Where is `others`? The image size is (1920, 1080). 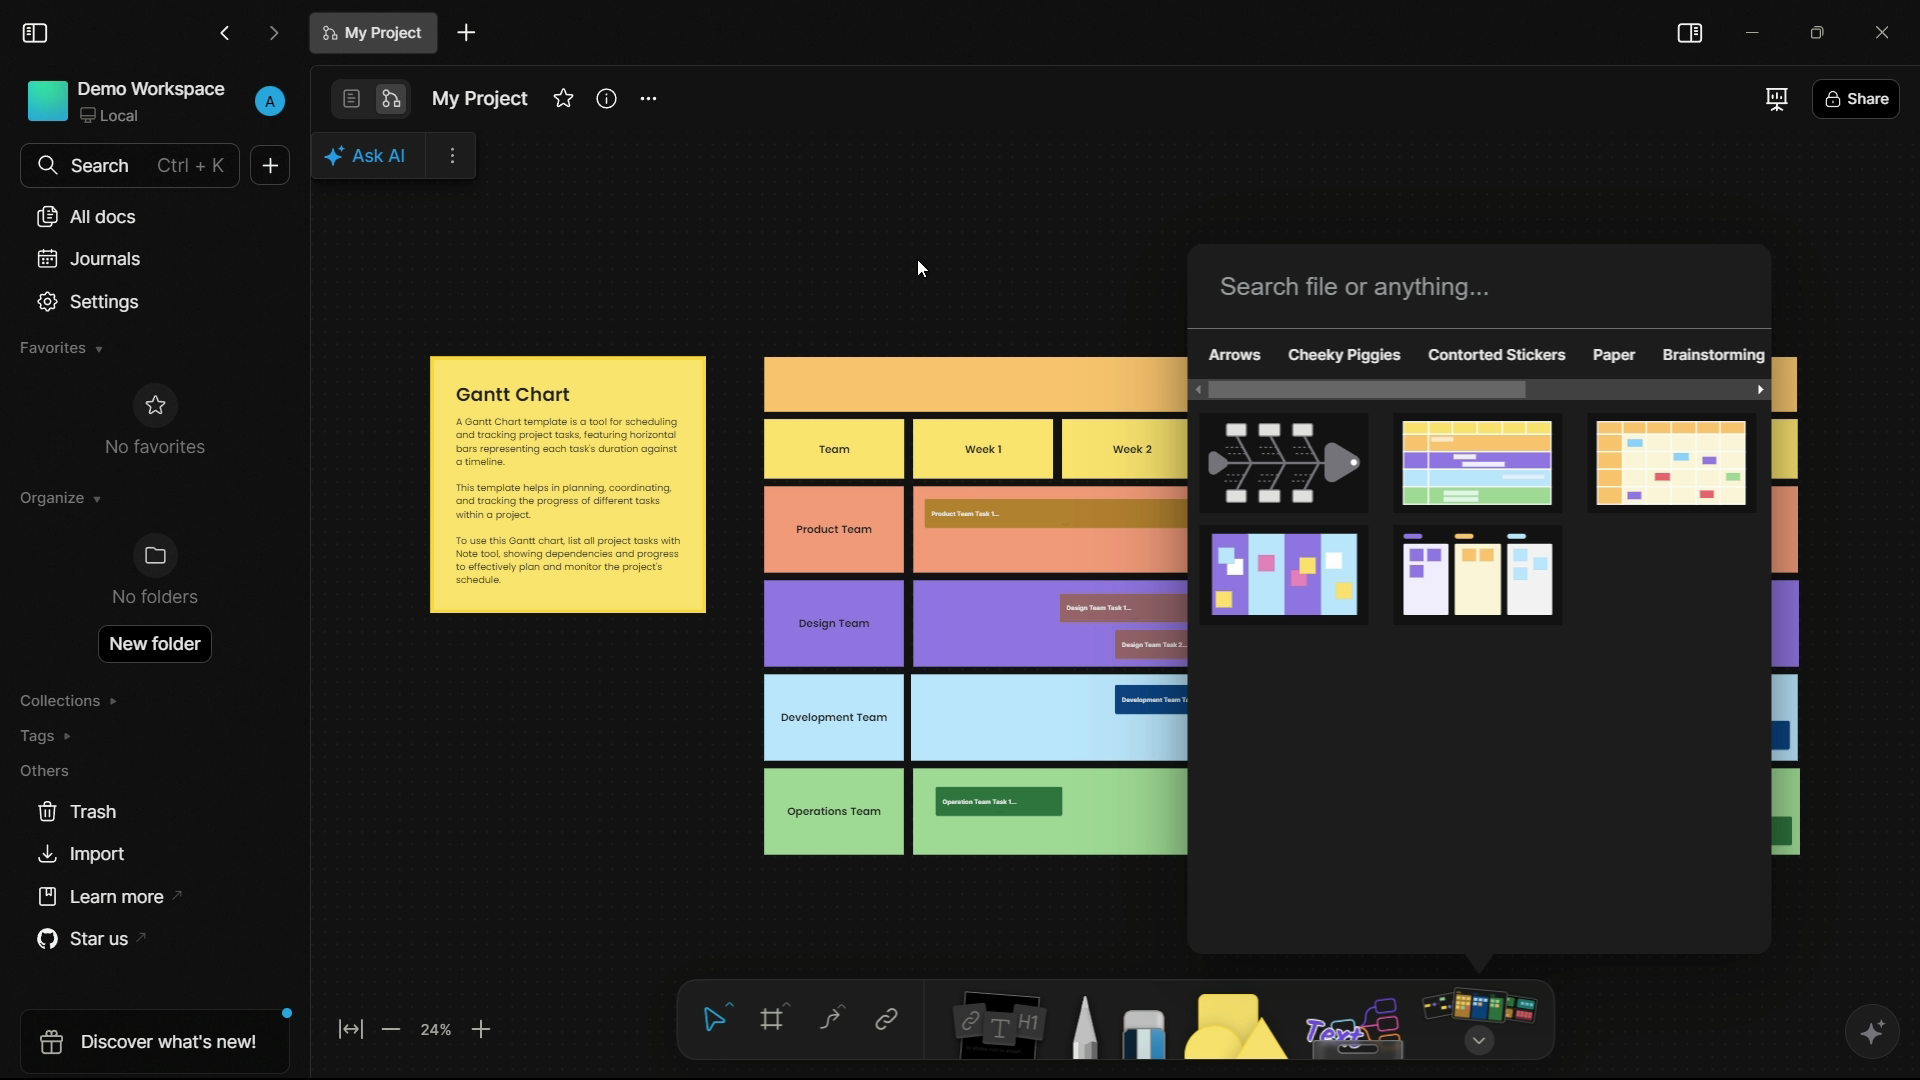
others is located at coordinates (1354, 1025).